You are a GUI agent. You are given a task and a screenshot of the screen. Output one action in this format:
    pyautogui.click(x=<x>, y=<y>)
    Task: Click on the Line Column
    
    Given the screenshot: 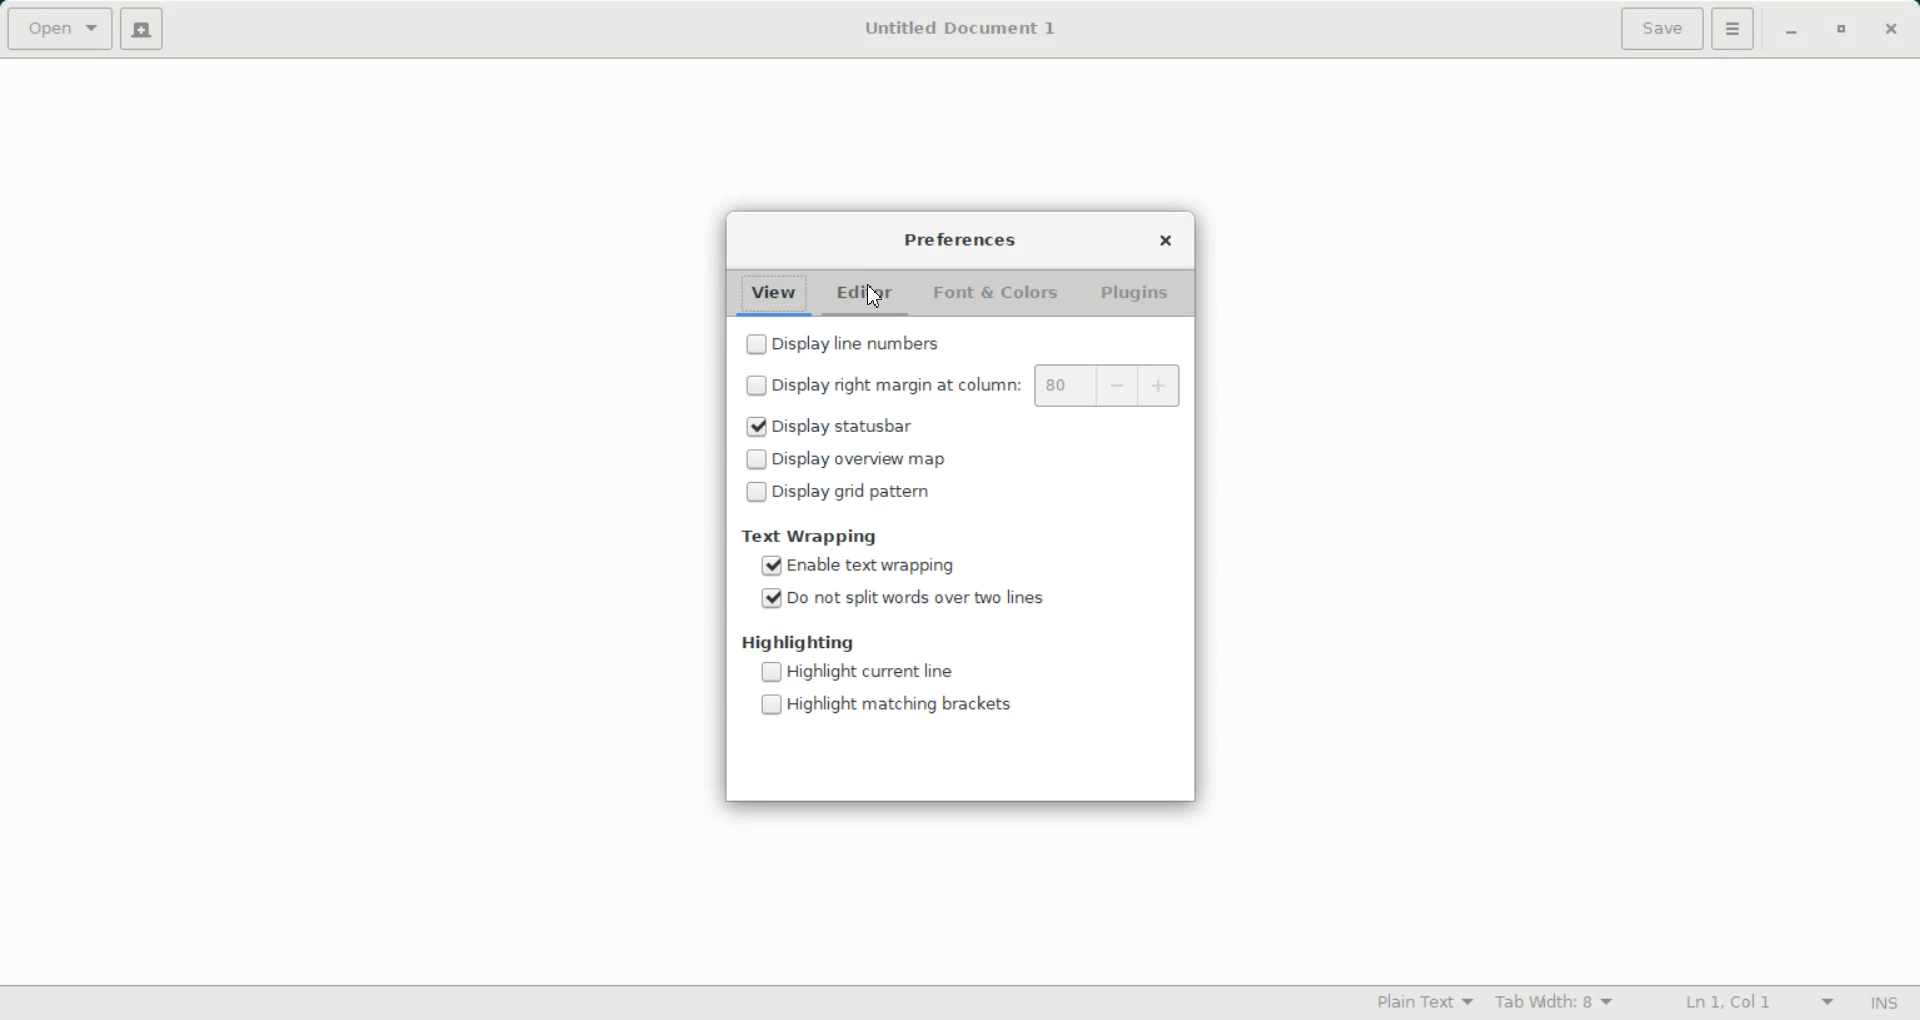 What is the action you would take?
    pyautogui.click(x=1754, y=1004)
    